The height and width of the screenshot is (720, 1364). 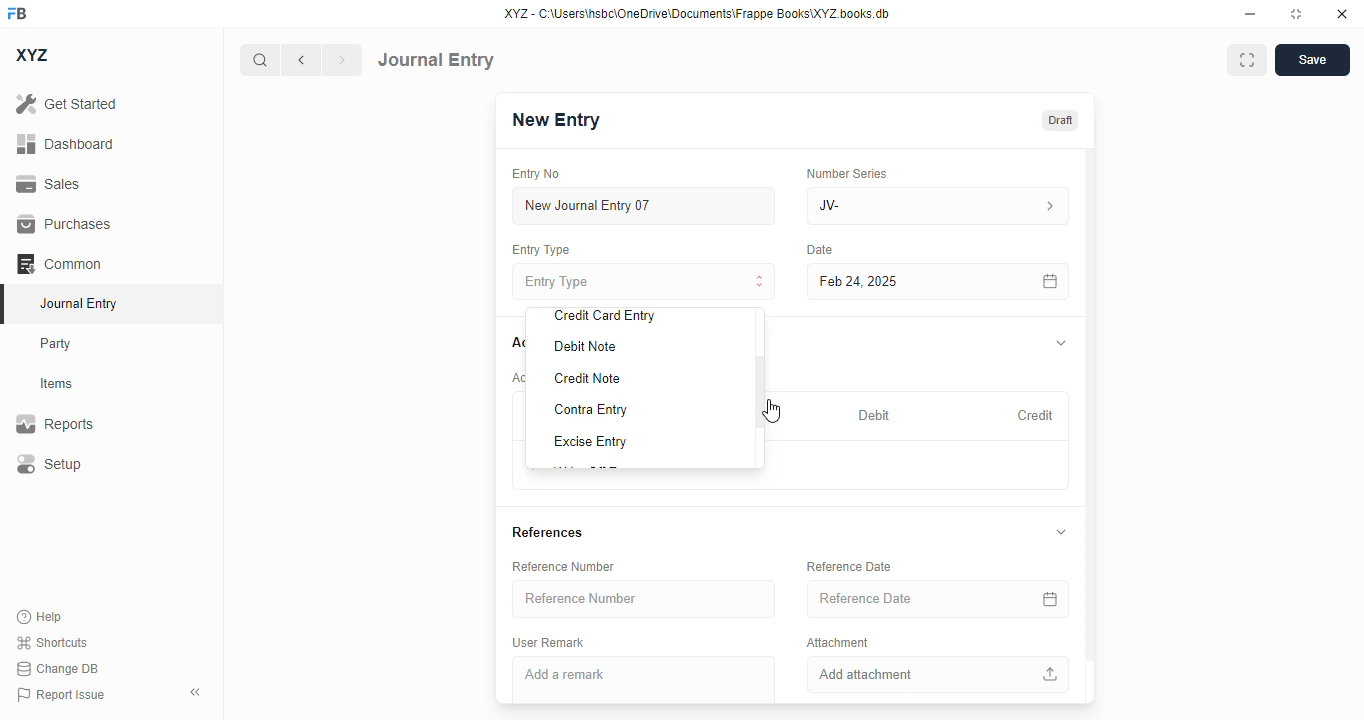 What do you see at coordinates (67, 104) in the screenshot?
I see `get started` at bounding box center [67, 104].